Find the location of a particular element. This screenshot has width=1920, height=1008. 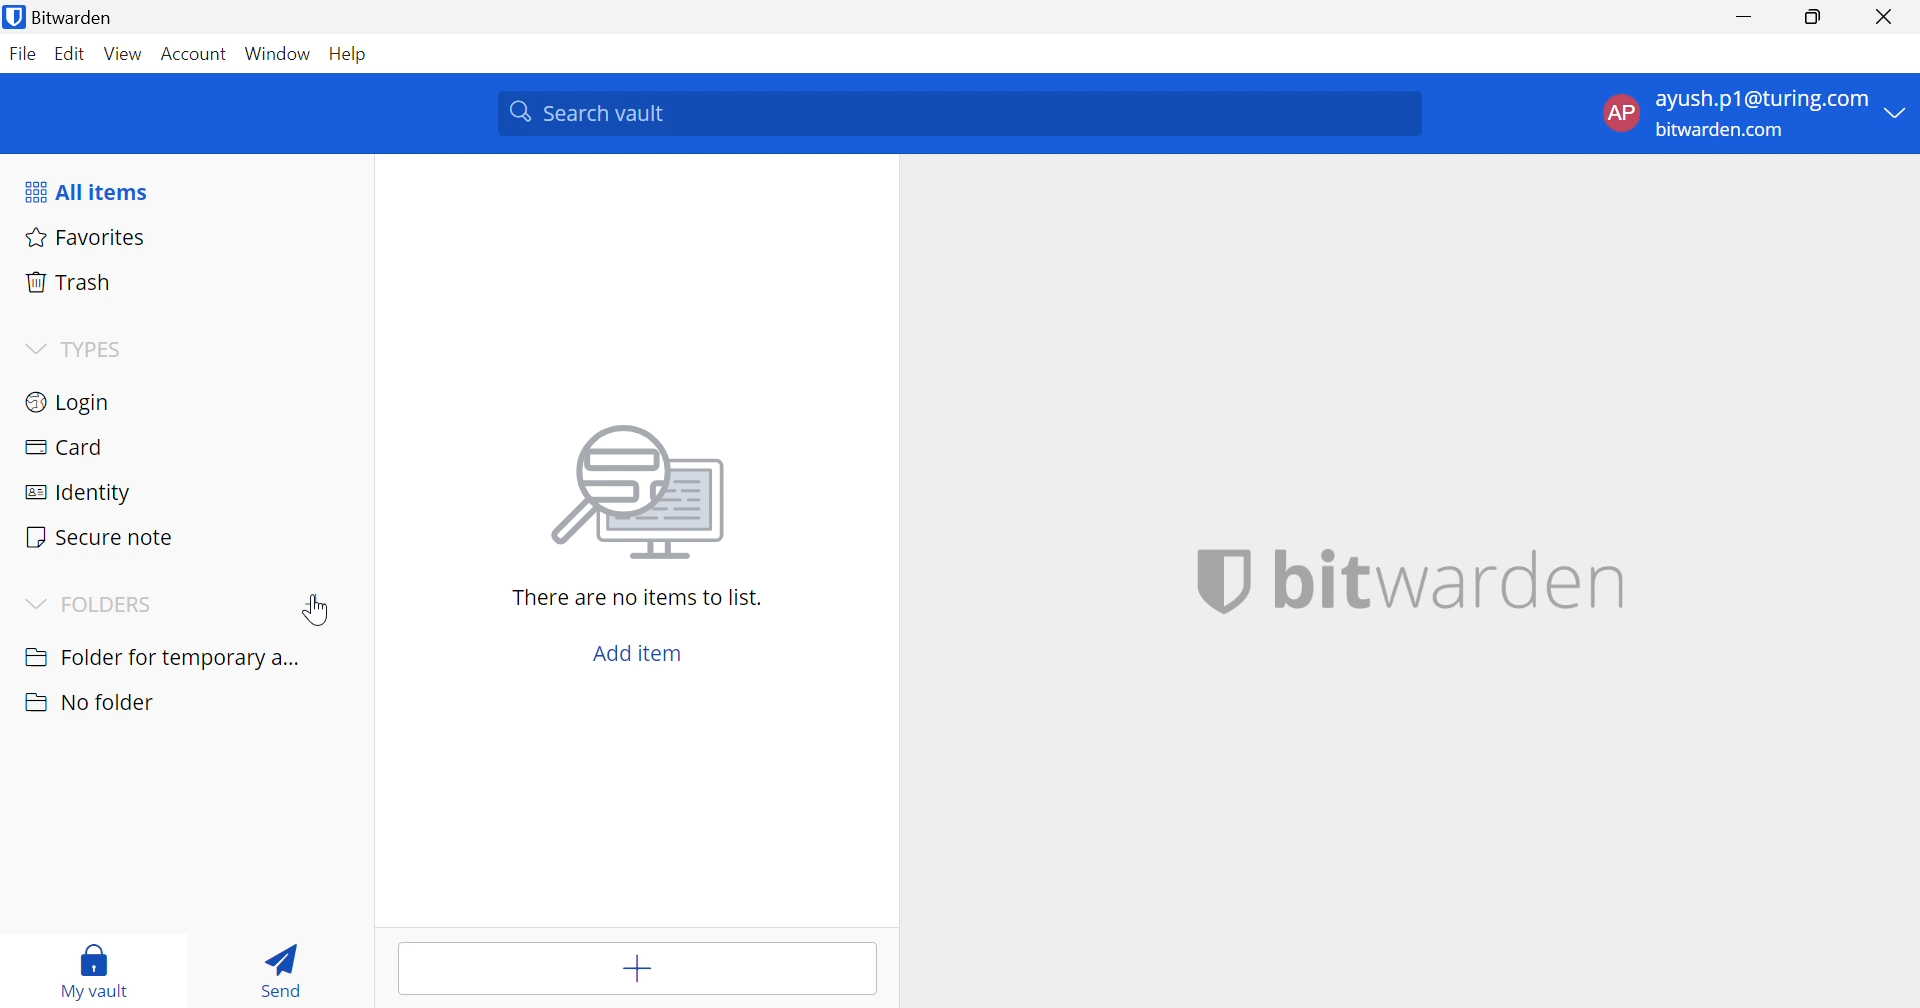

Restore Down is located at coordinates (1815, 17).